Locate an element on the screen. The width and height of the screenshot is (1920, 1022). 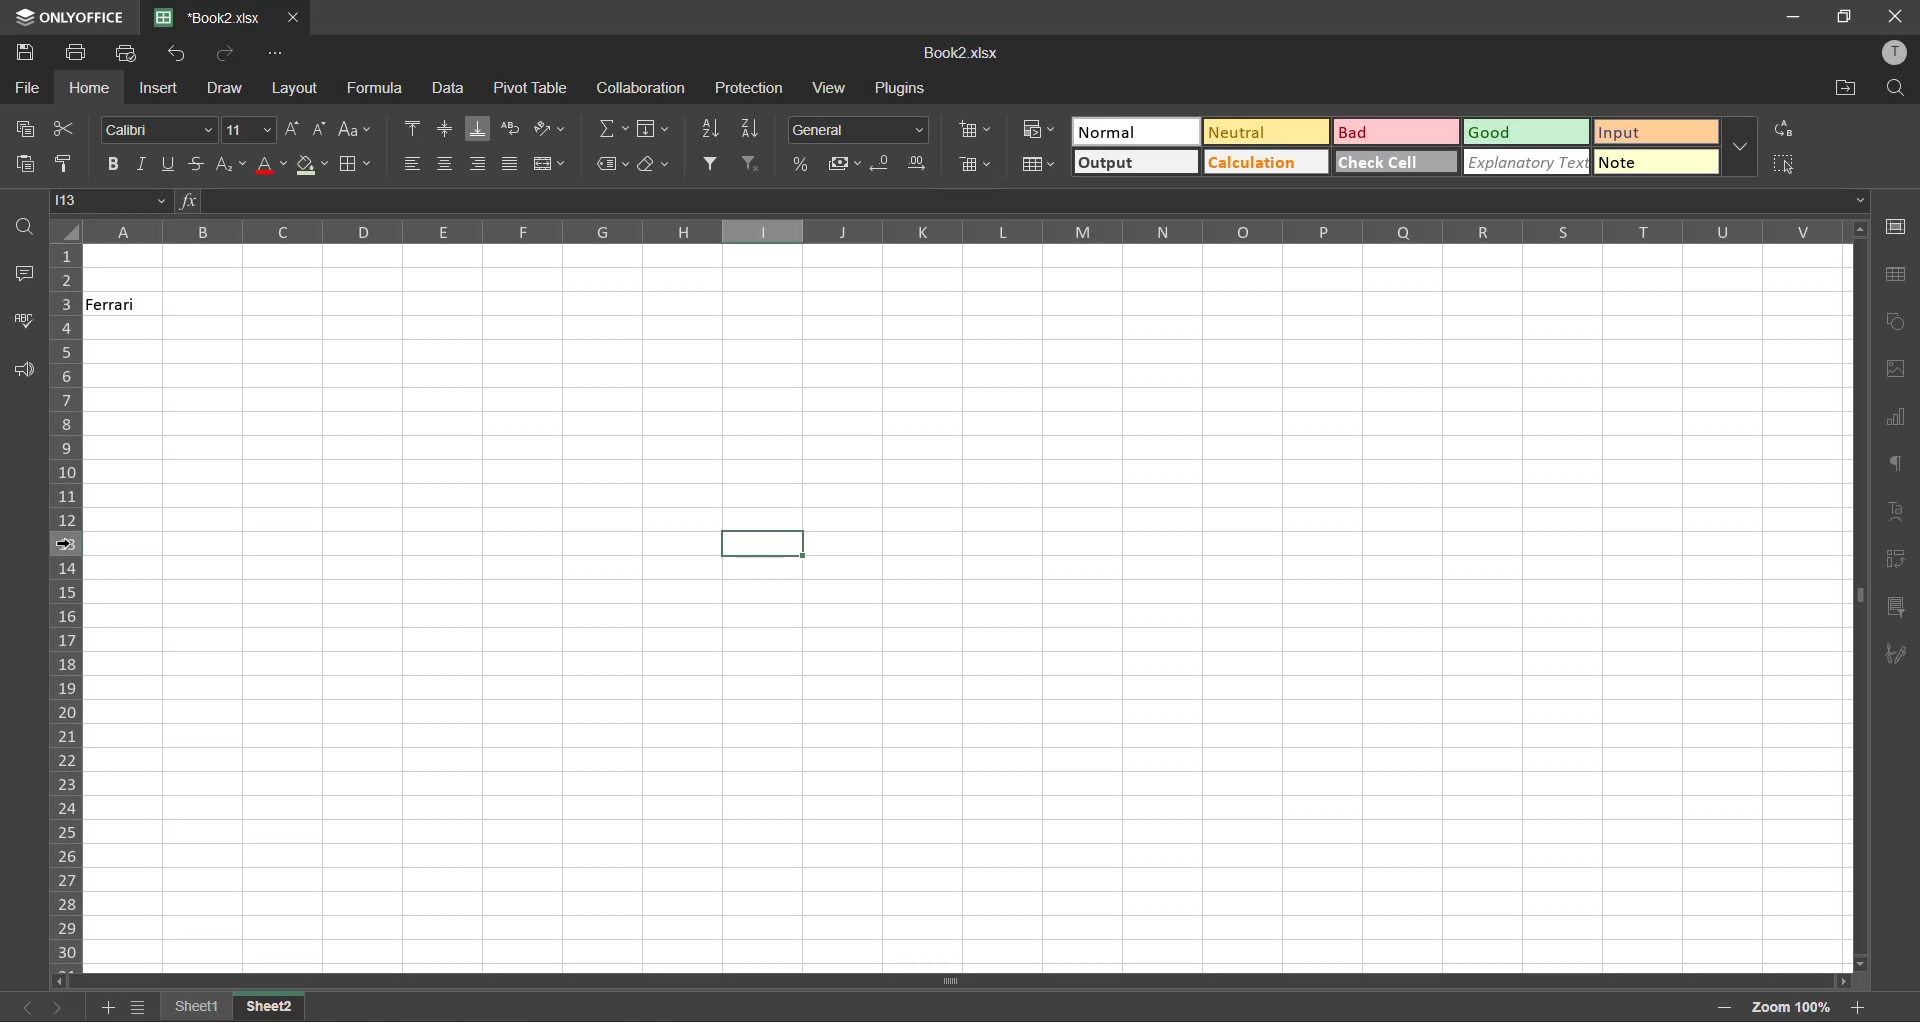
sheet names is located at coordinates (198, 1007).